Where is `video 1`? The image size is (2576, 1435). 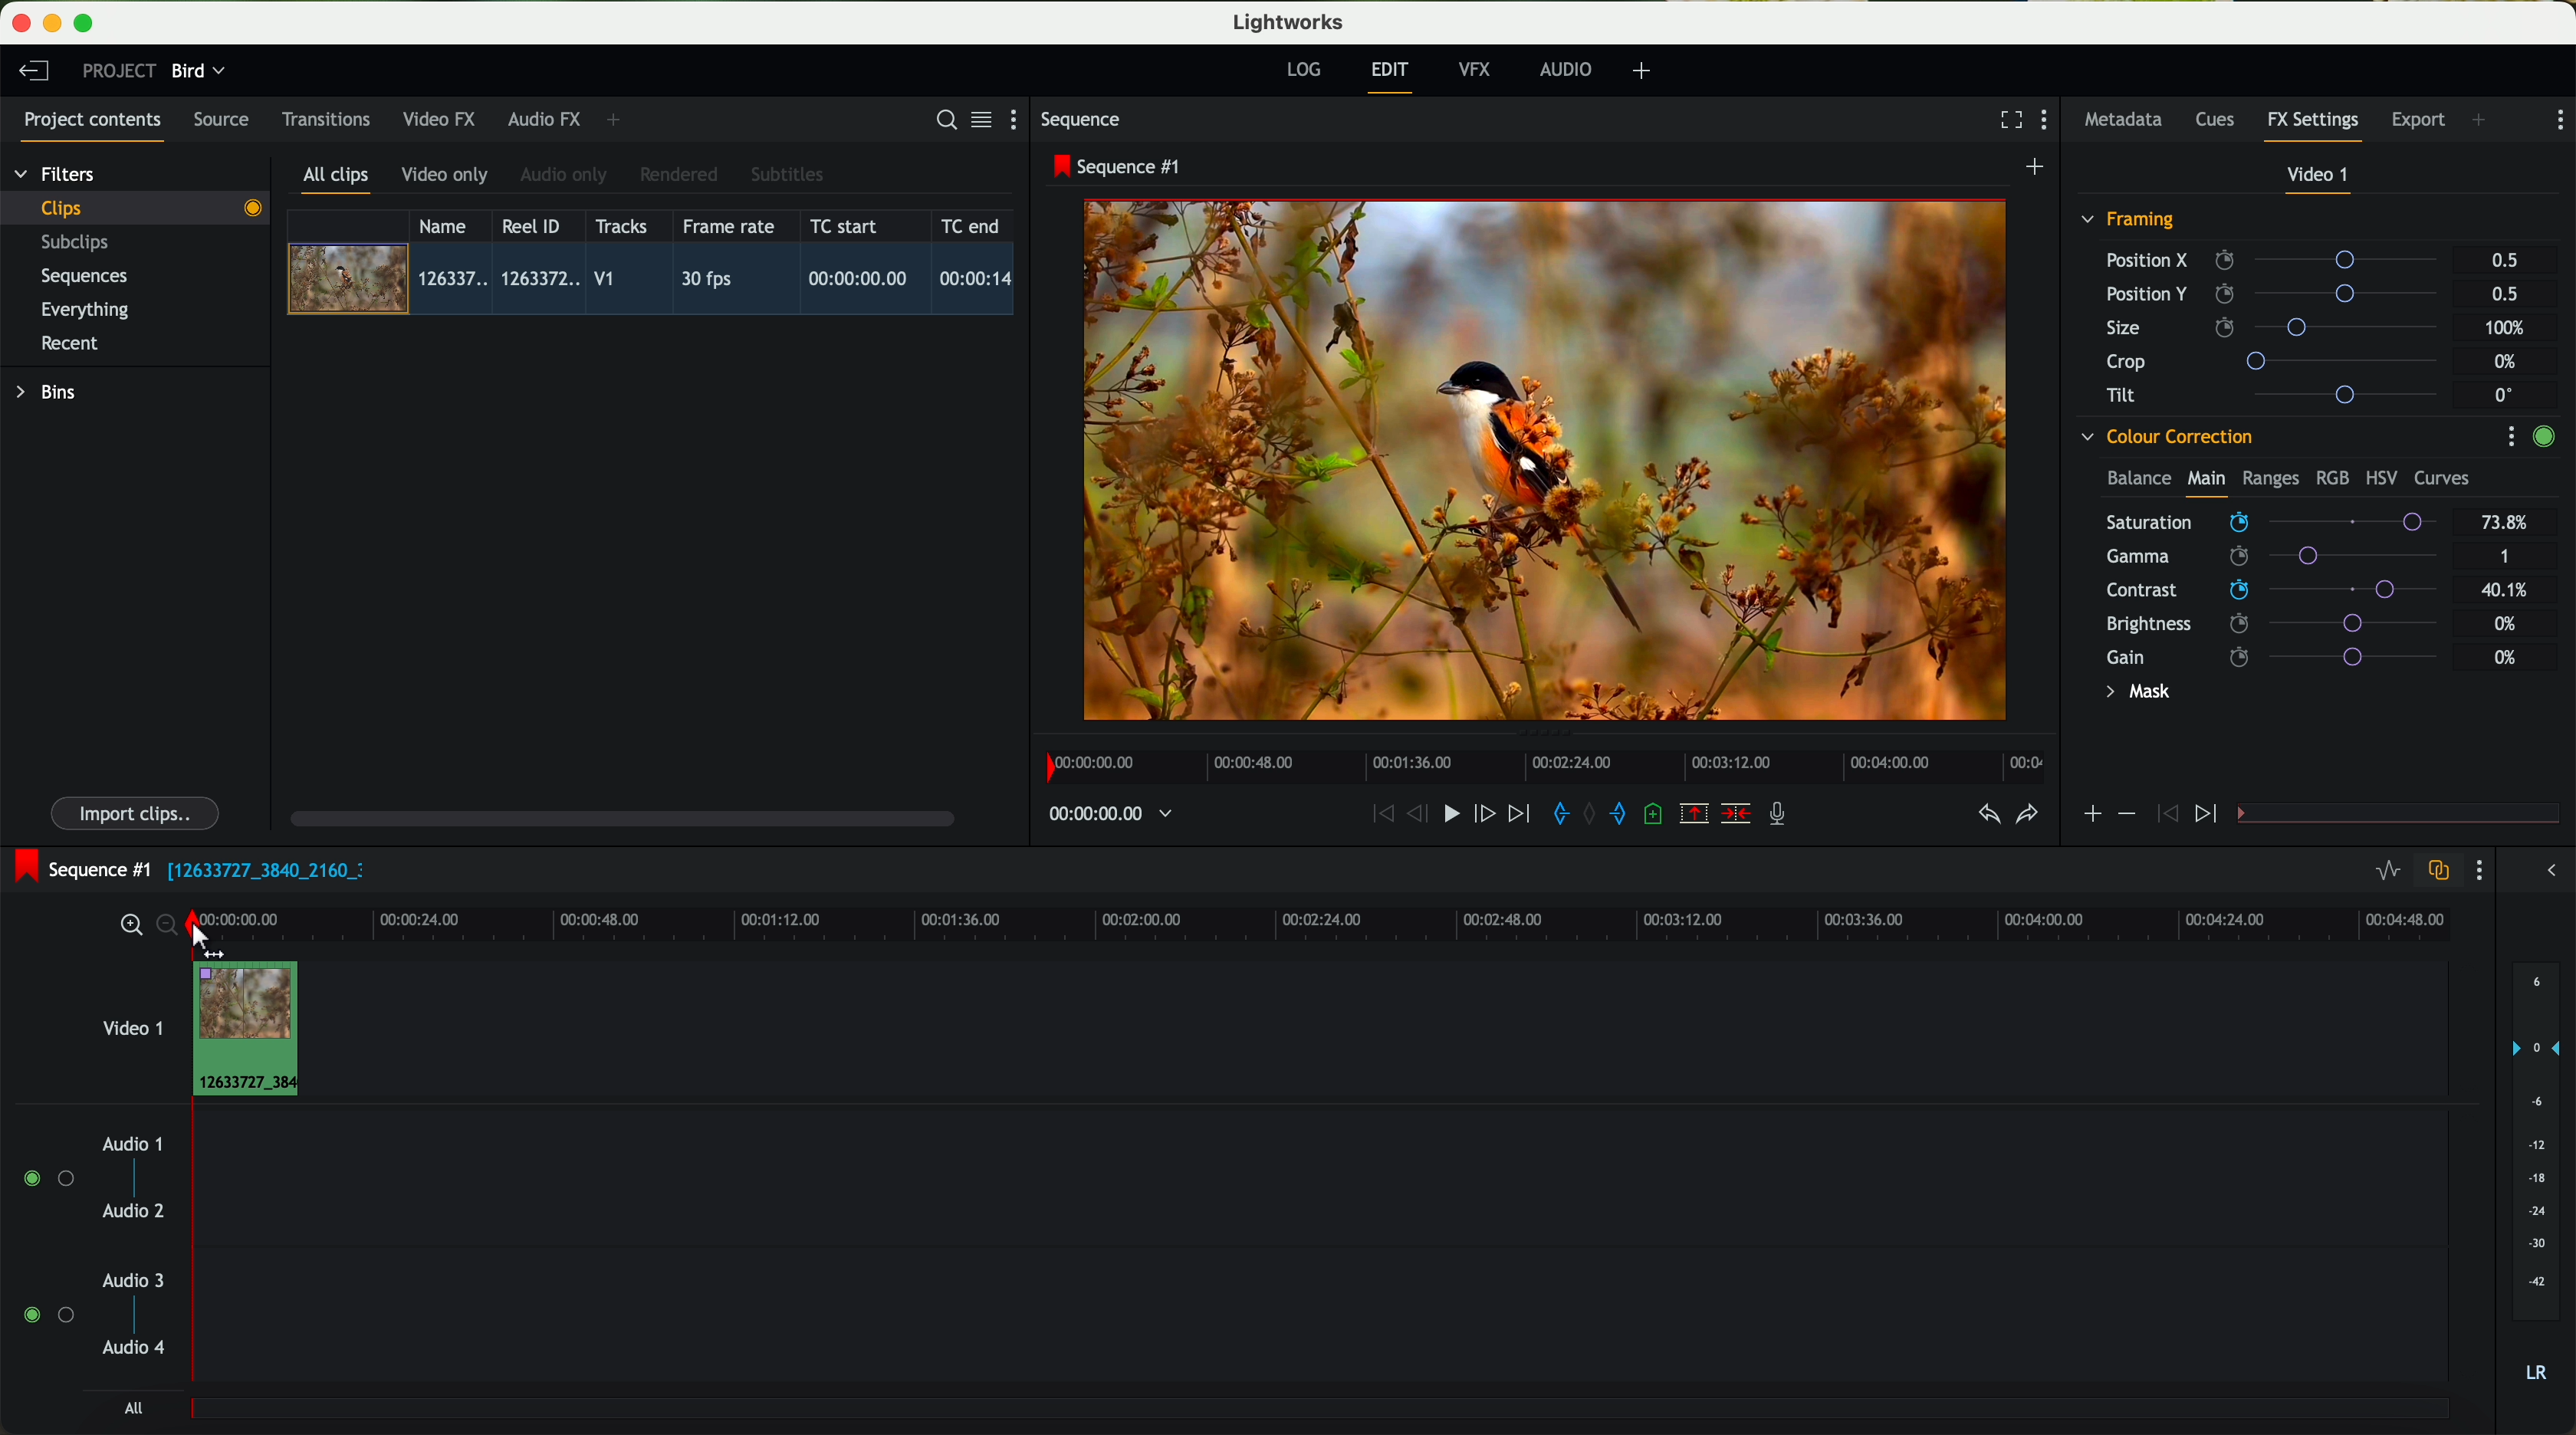 video 1 is located at coordinates (130, 1024).